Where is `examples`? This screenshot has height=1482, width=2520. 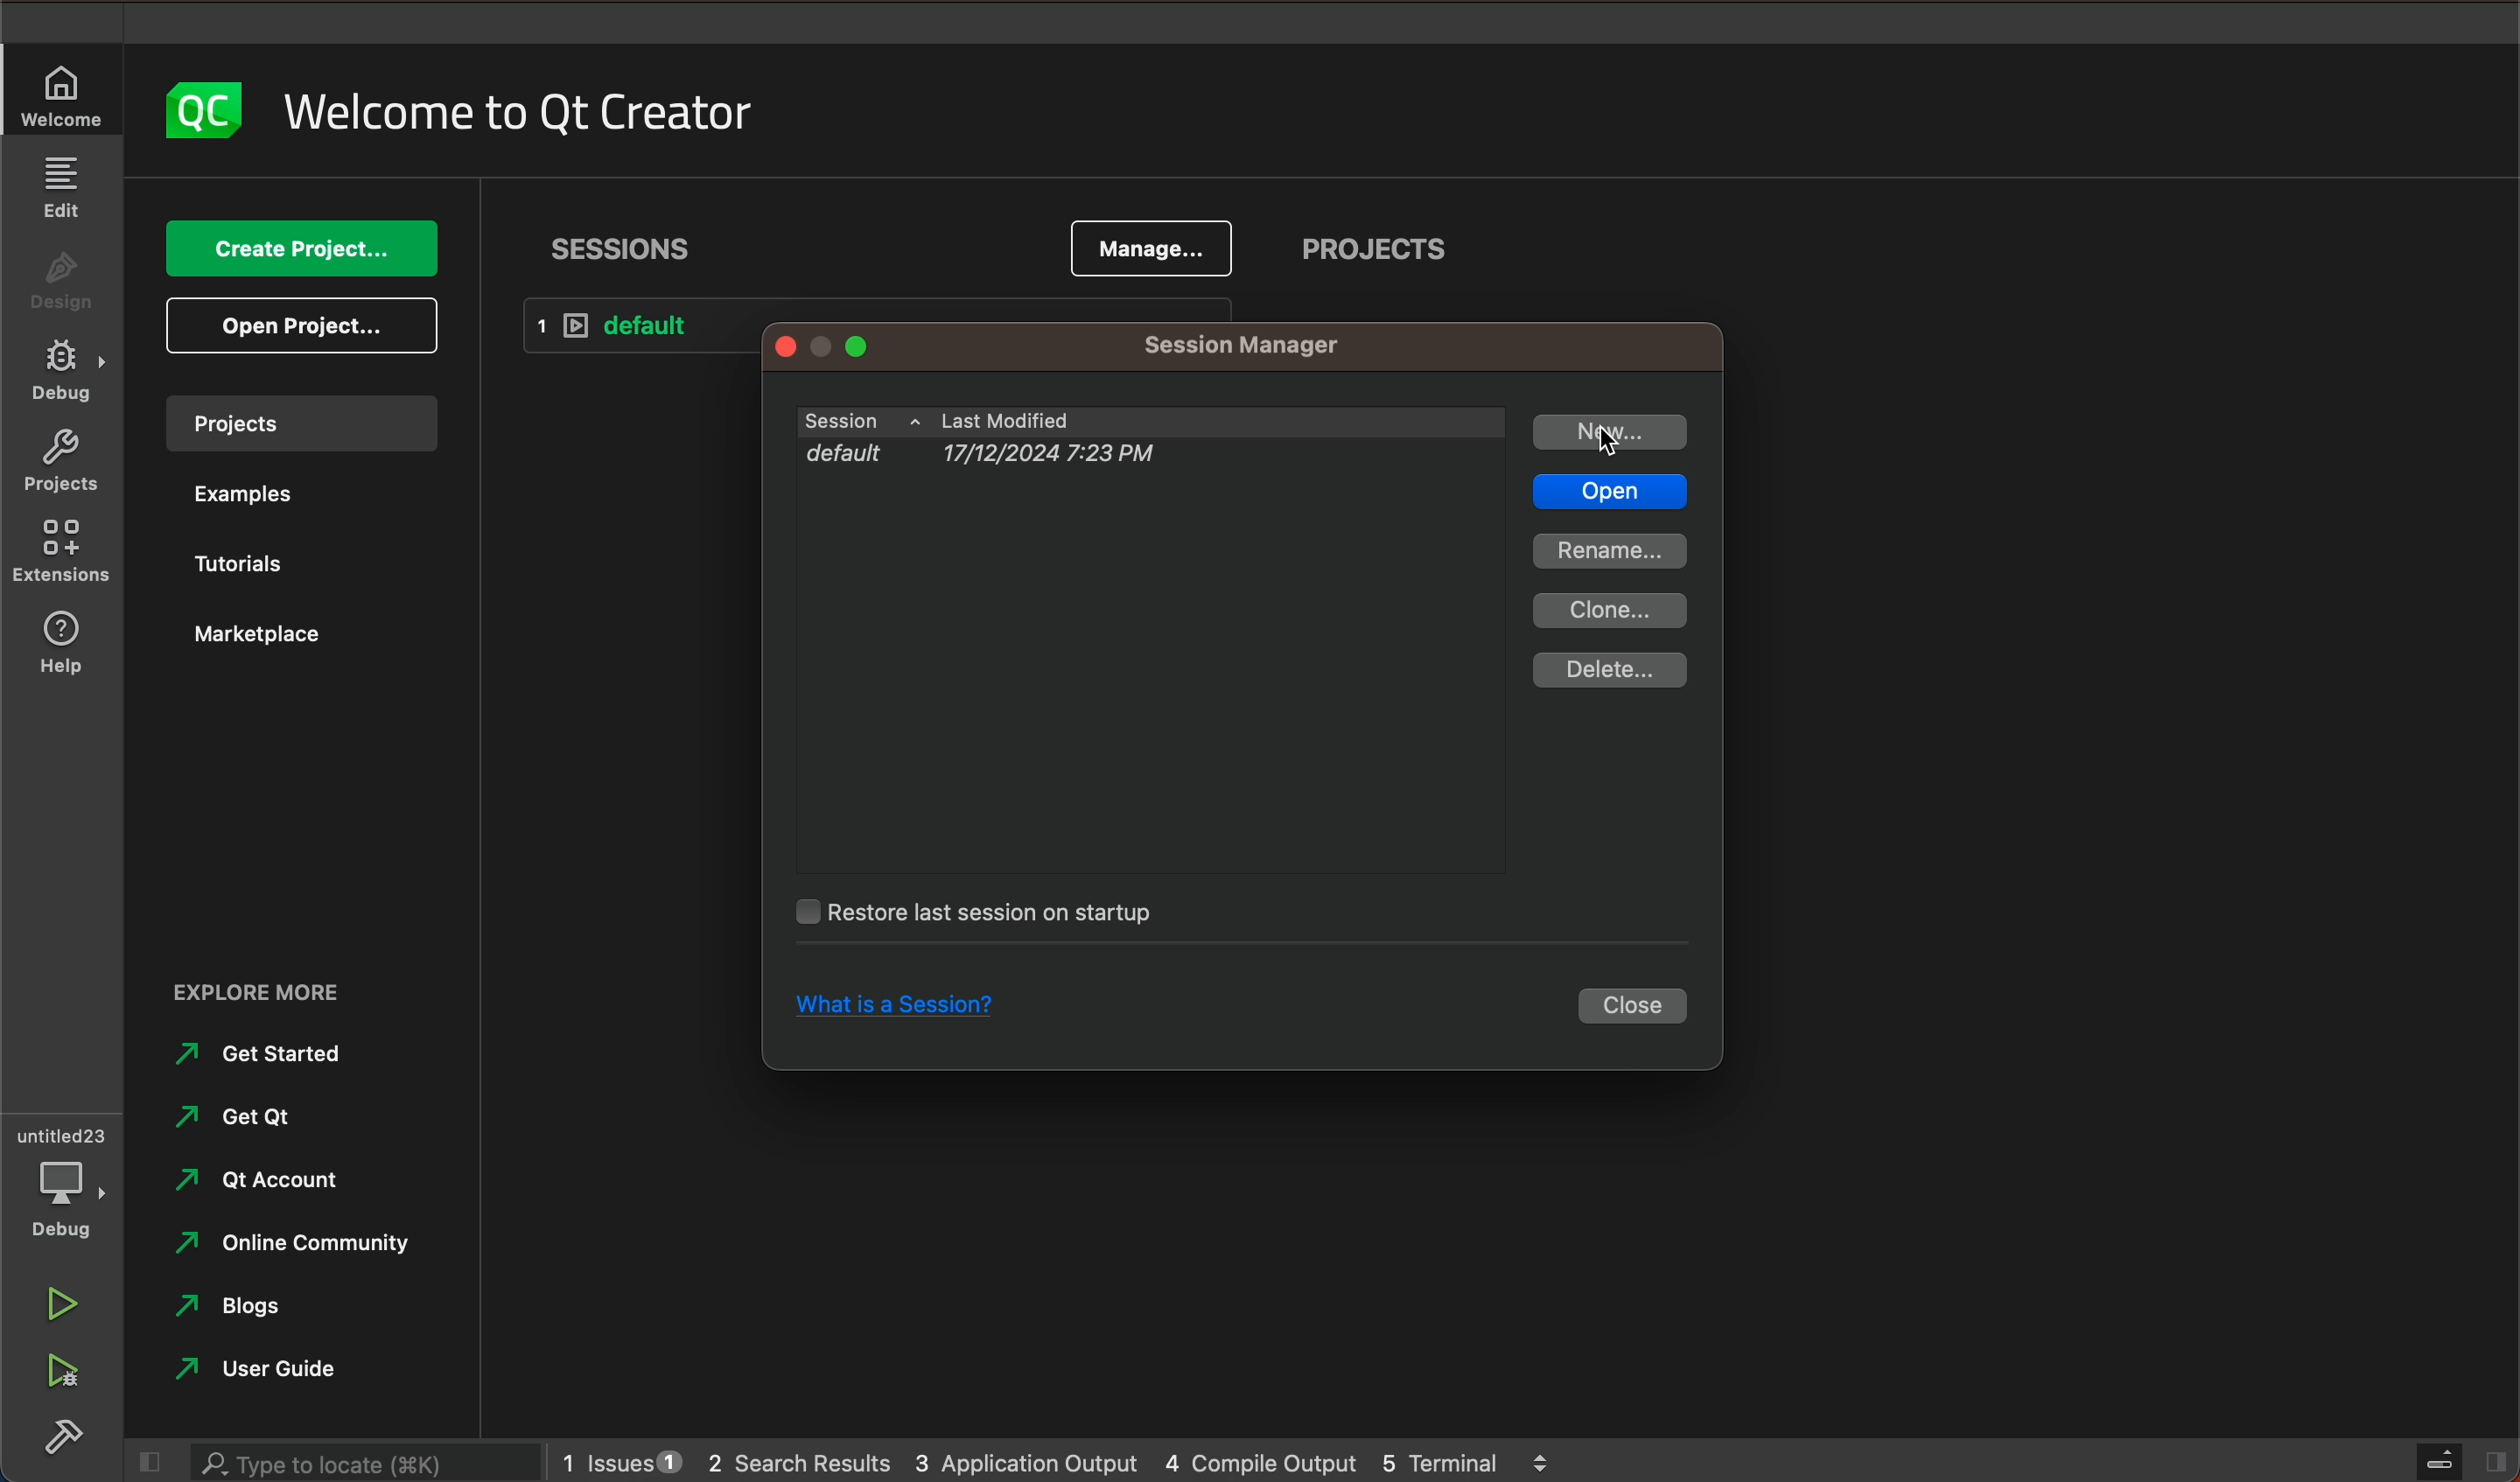
examples is located at coordinates (242, 499).